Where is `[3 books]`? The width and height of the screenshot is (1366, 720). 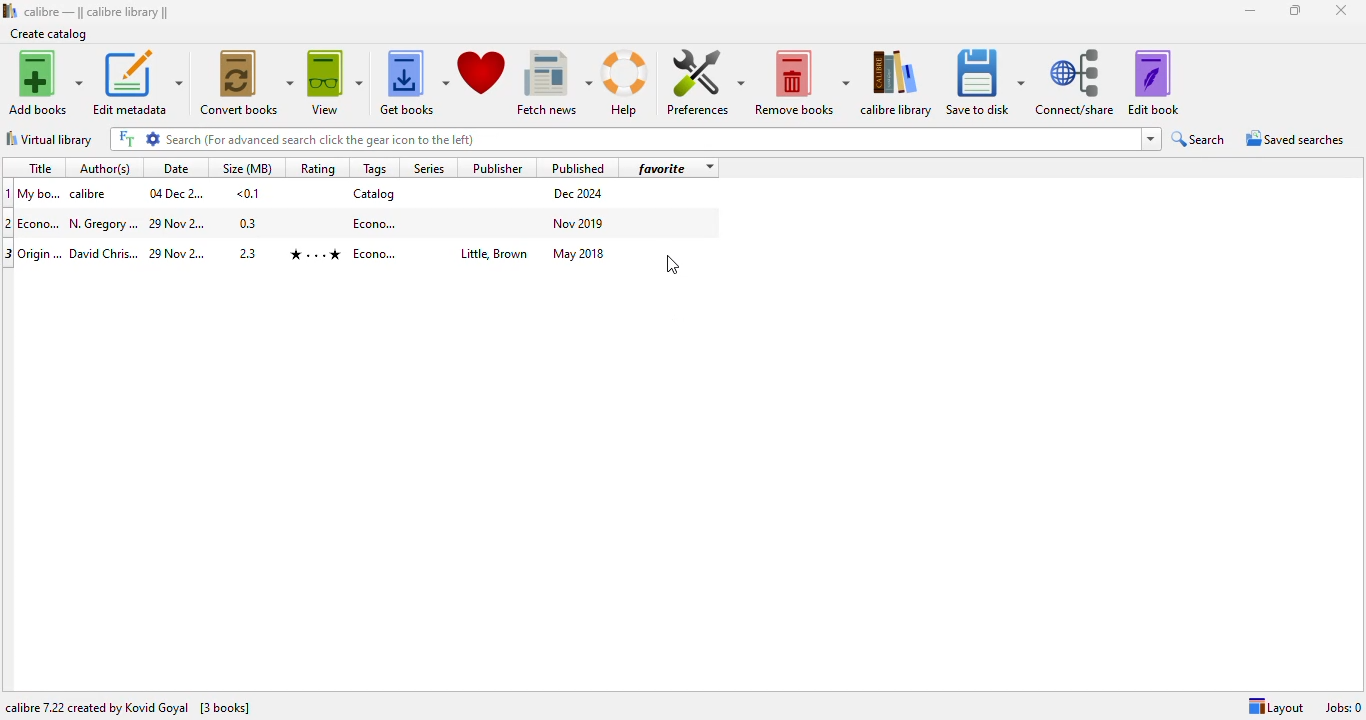 [3 books] is located at coordinates (225, 707).